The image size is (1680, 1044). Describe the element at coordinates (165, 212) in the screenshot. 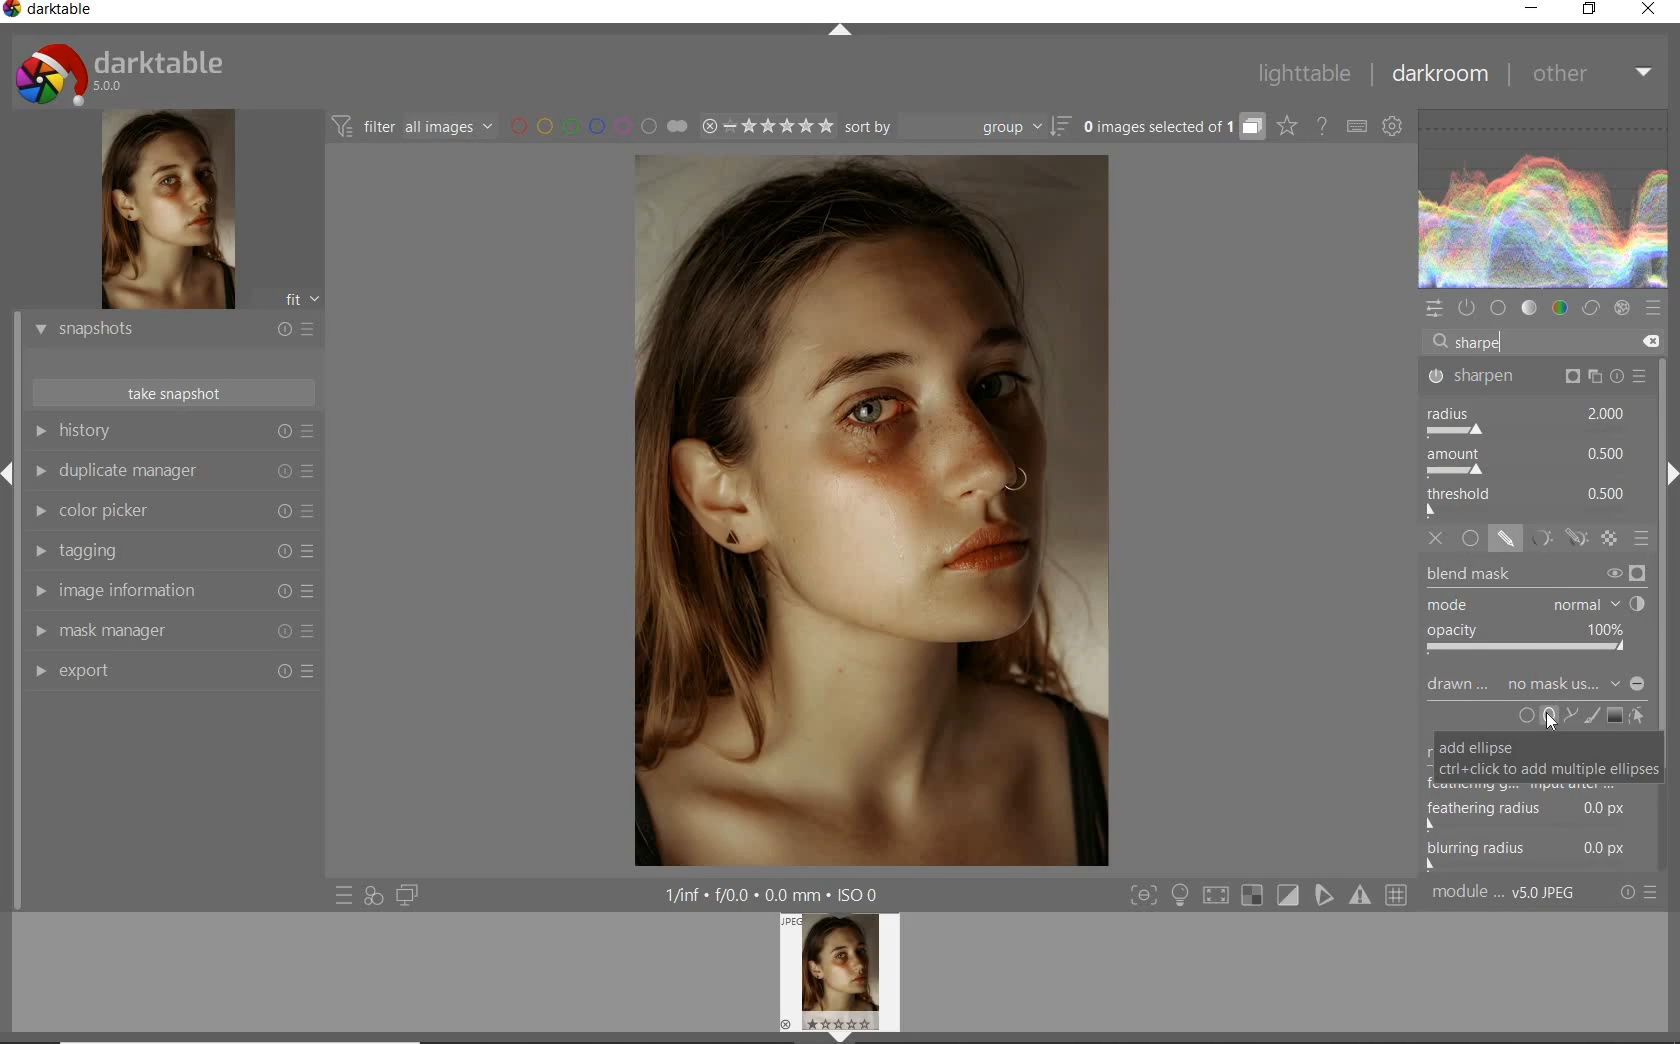

I see `image preview` at that location.